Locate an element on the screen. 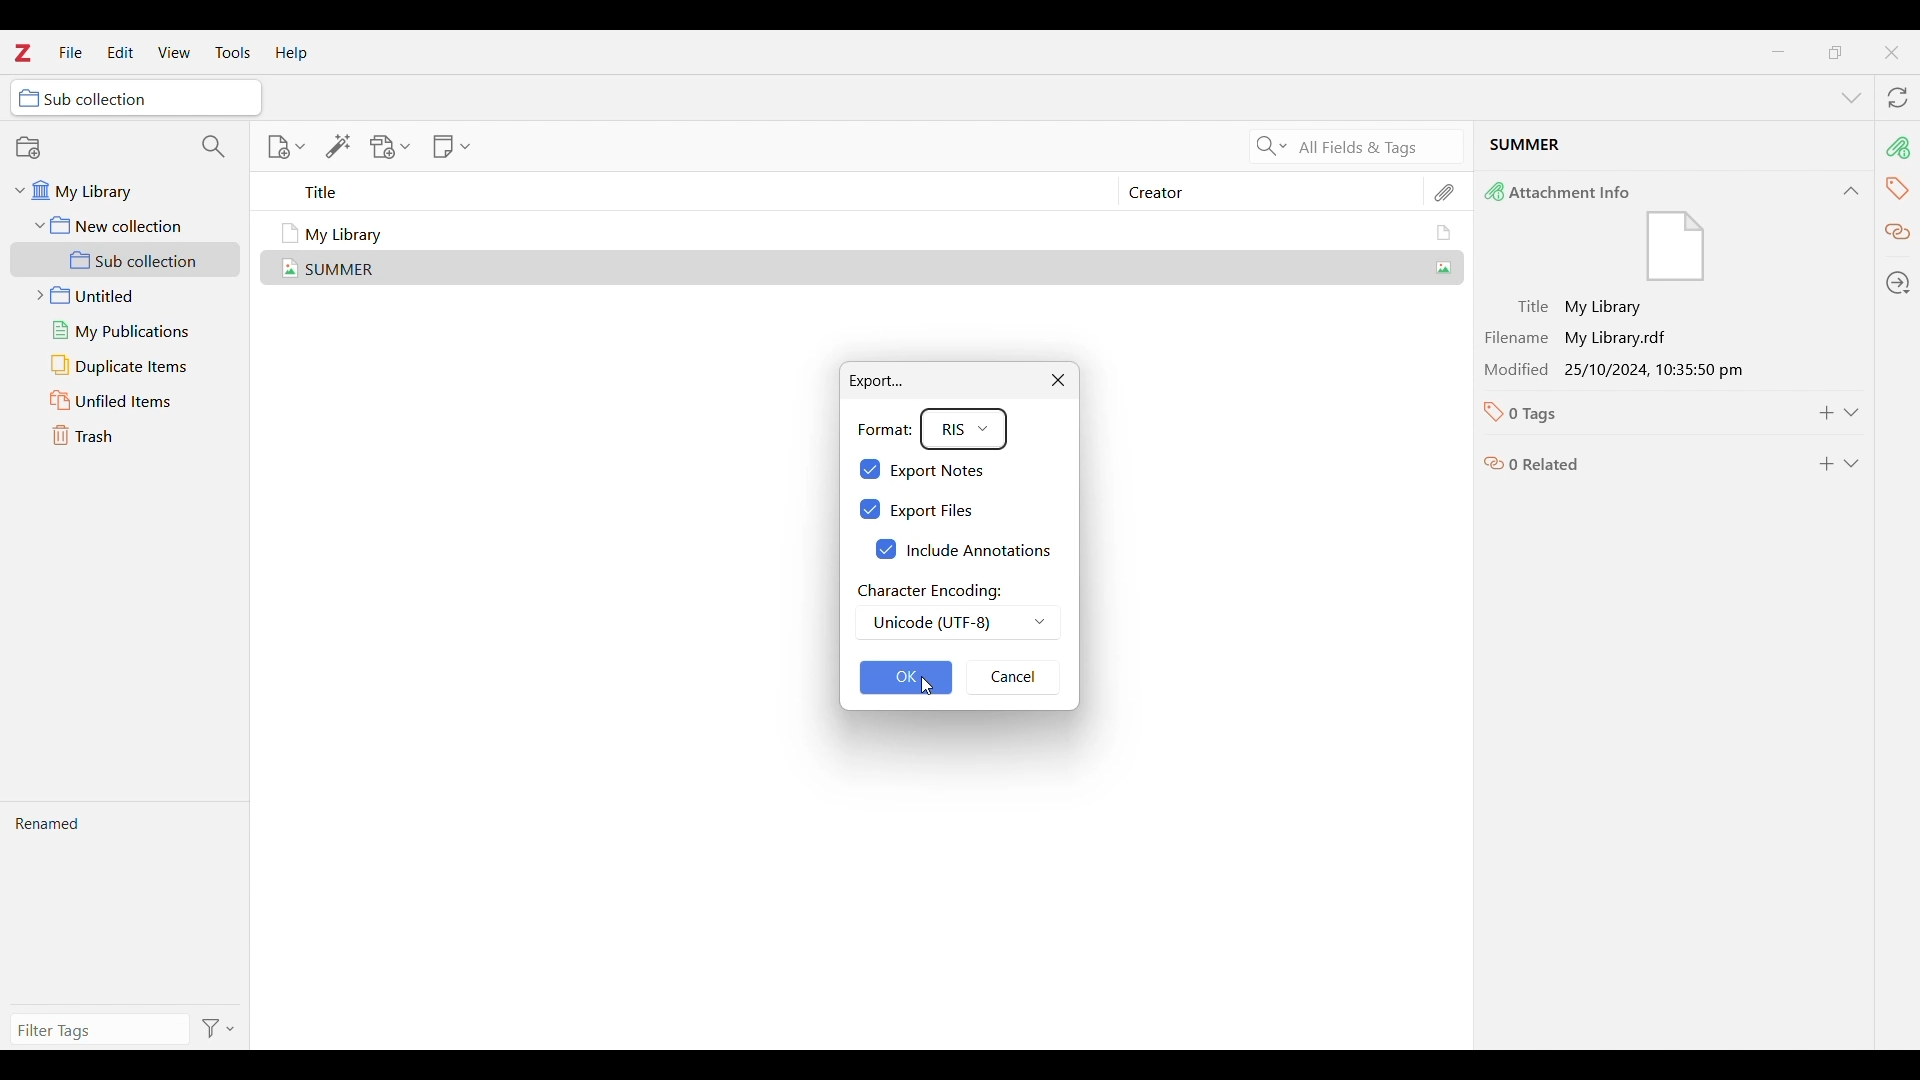 The width and height of the screenshot is (1920, 1080). List all tabs is located at coordinates (1852, 98).